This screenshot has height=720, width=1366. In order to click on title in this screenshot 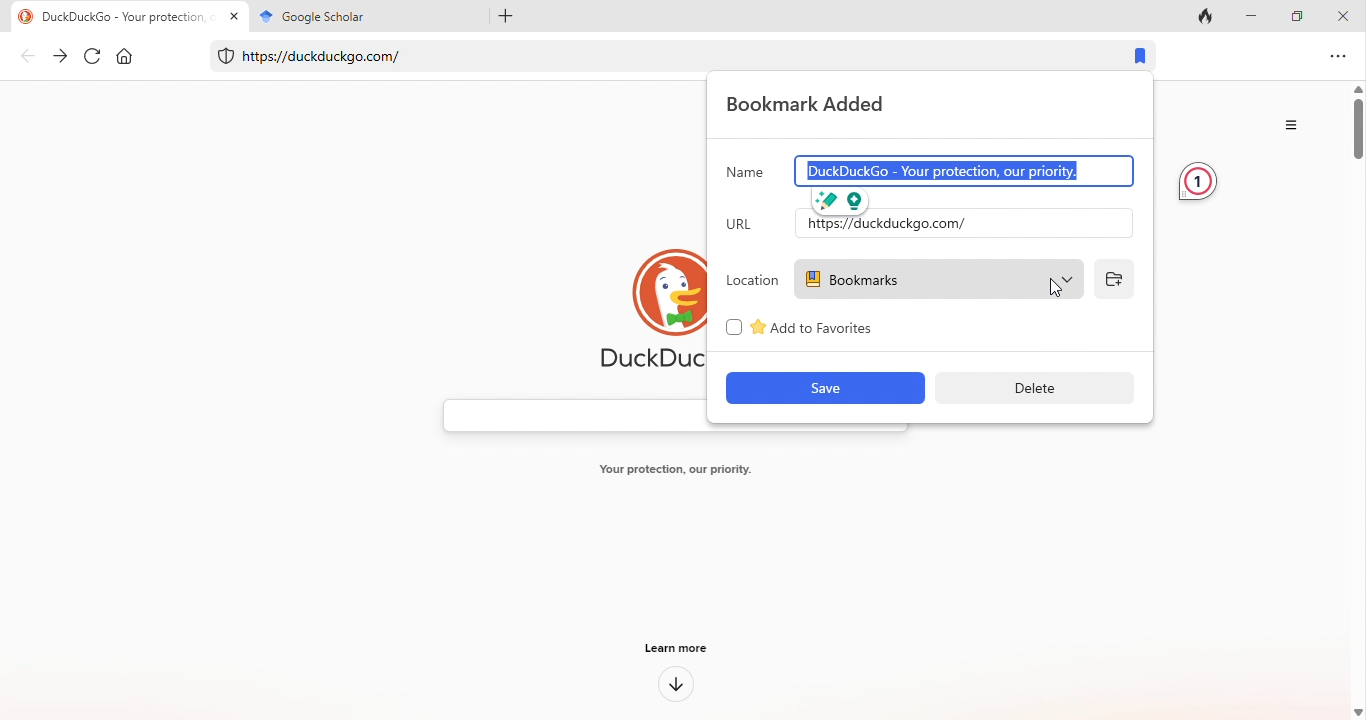, I will do `click(127, 16)`.